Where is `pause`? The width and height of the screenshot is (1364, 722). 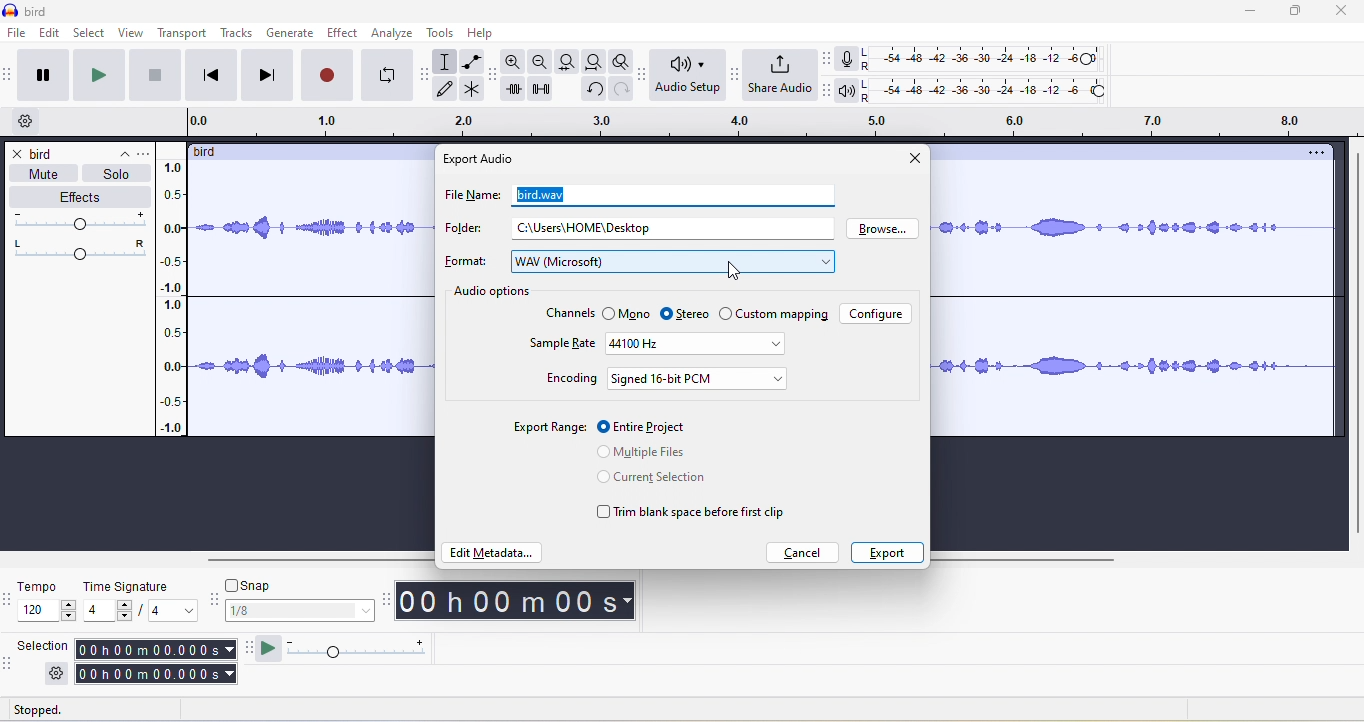 pause is located at coordinates (48, 76).